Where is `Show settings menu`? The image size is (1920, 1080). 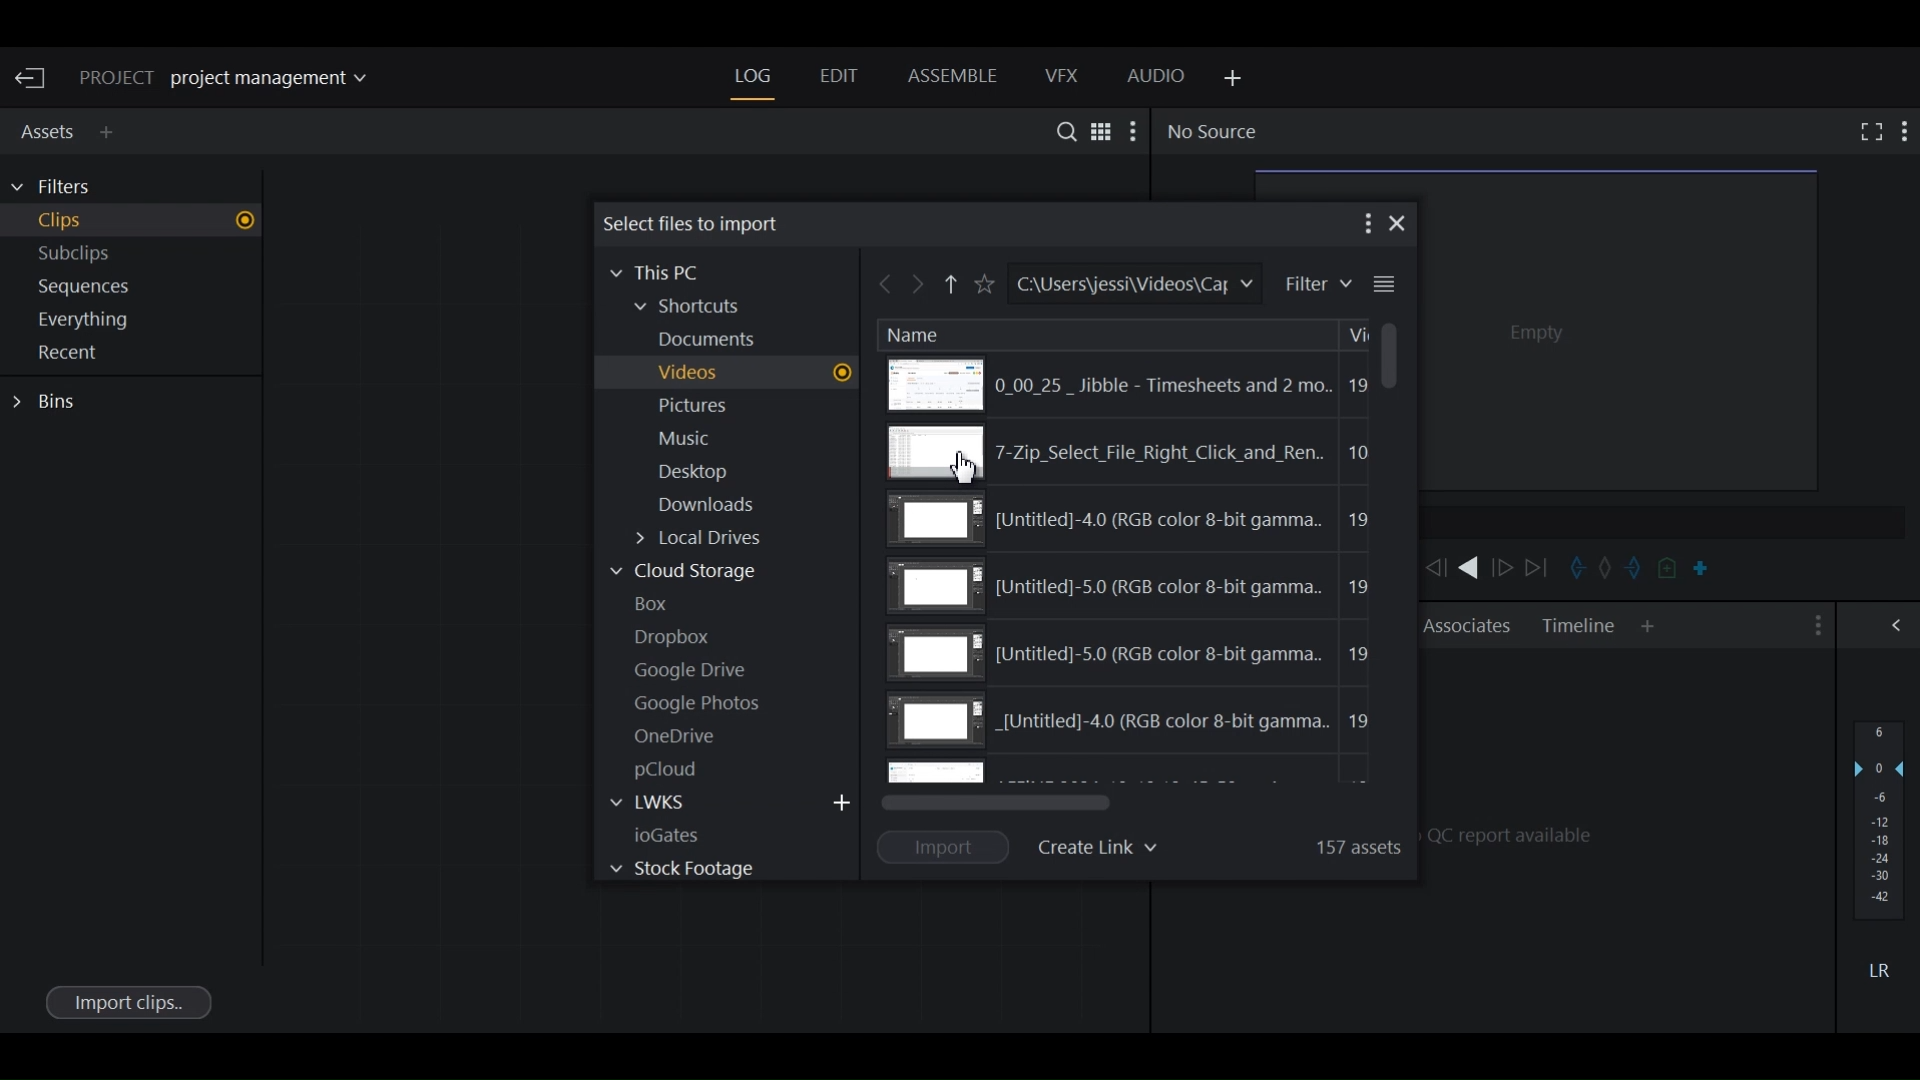 Show settings menu is located at coordinates (1135, 131).